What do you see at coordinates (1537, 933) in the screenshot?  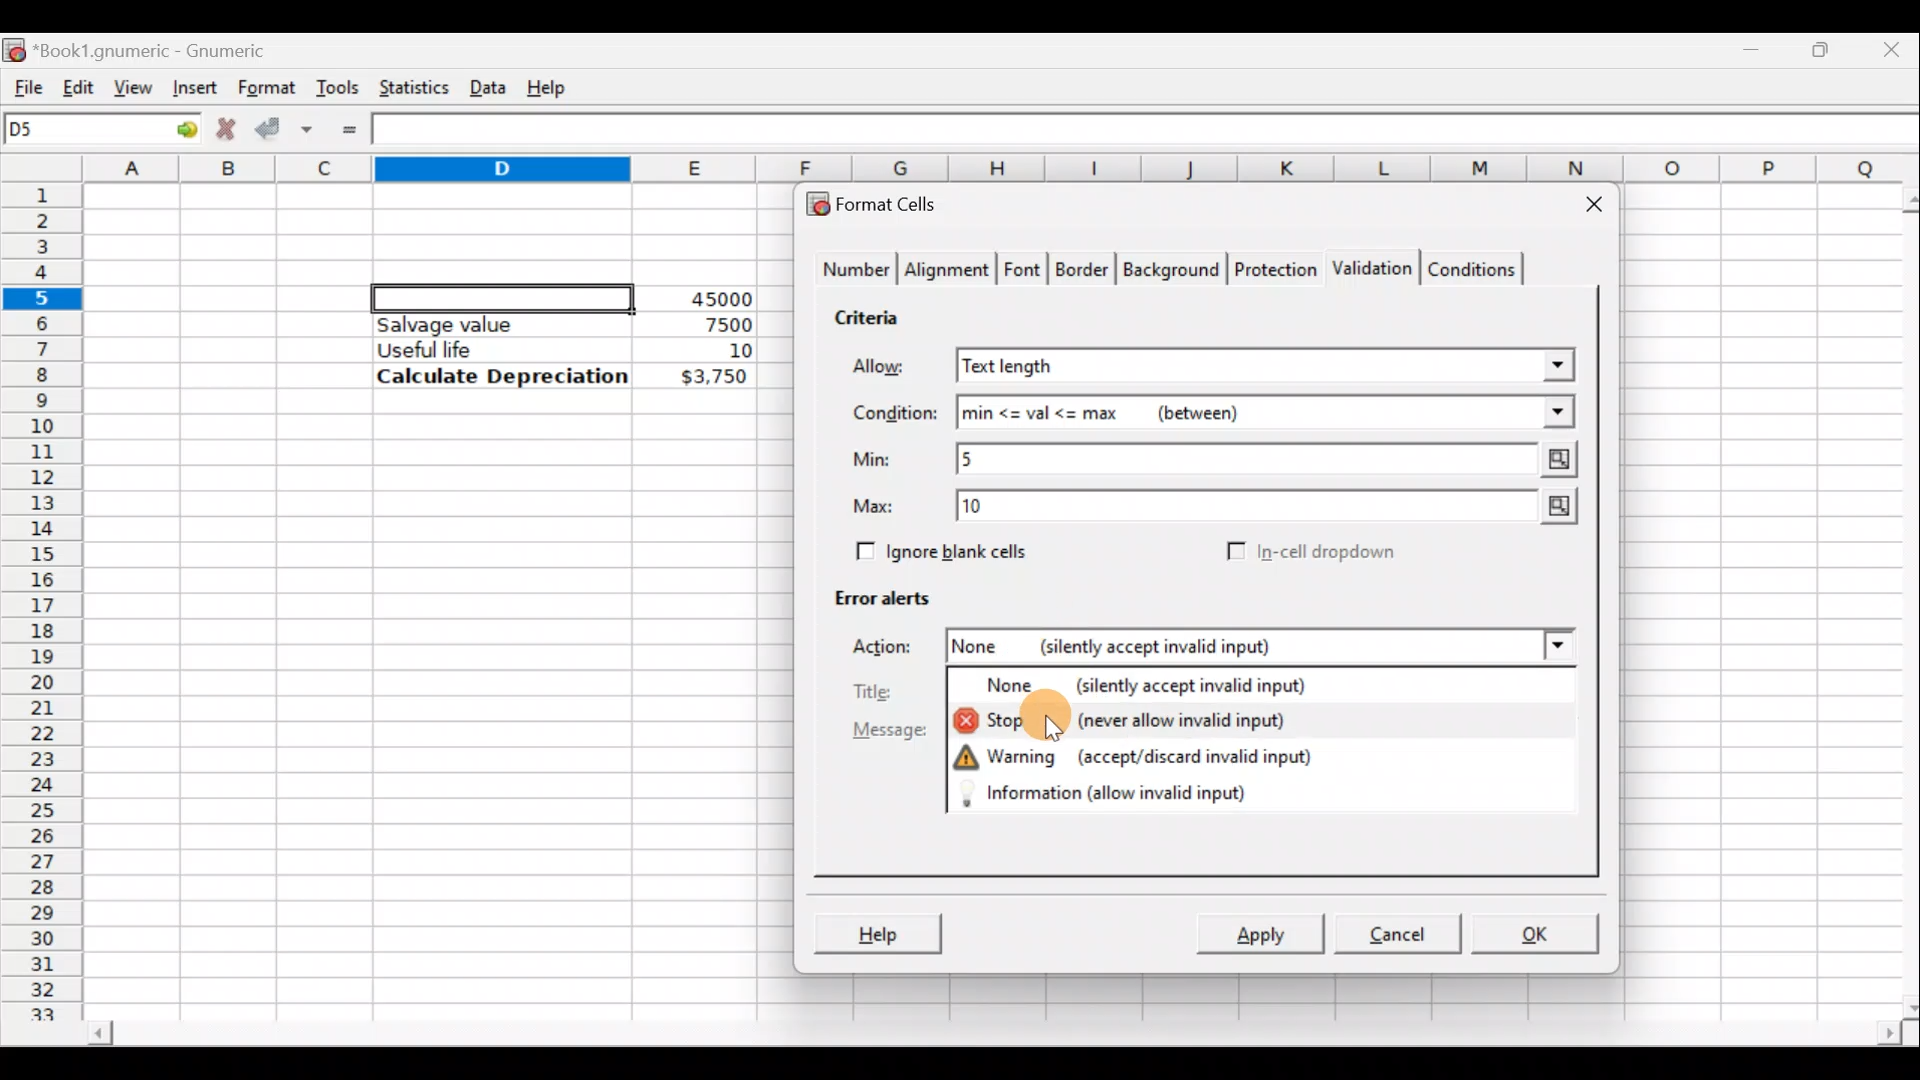 I see `OK` at bounding box center [1537, 933].